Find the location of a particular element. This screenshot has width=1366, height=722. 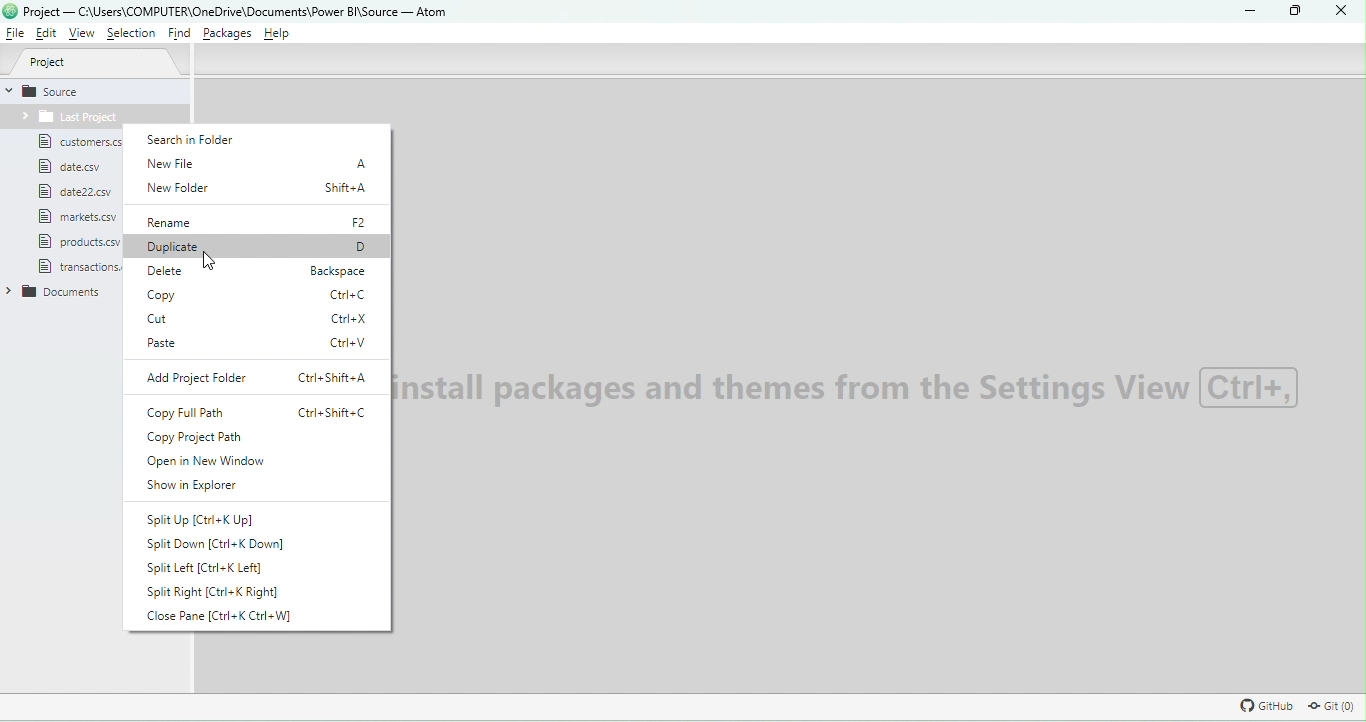

File name is located at coordinates (238, 11).